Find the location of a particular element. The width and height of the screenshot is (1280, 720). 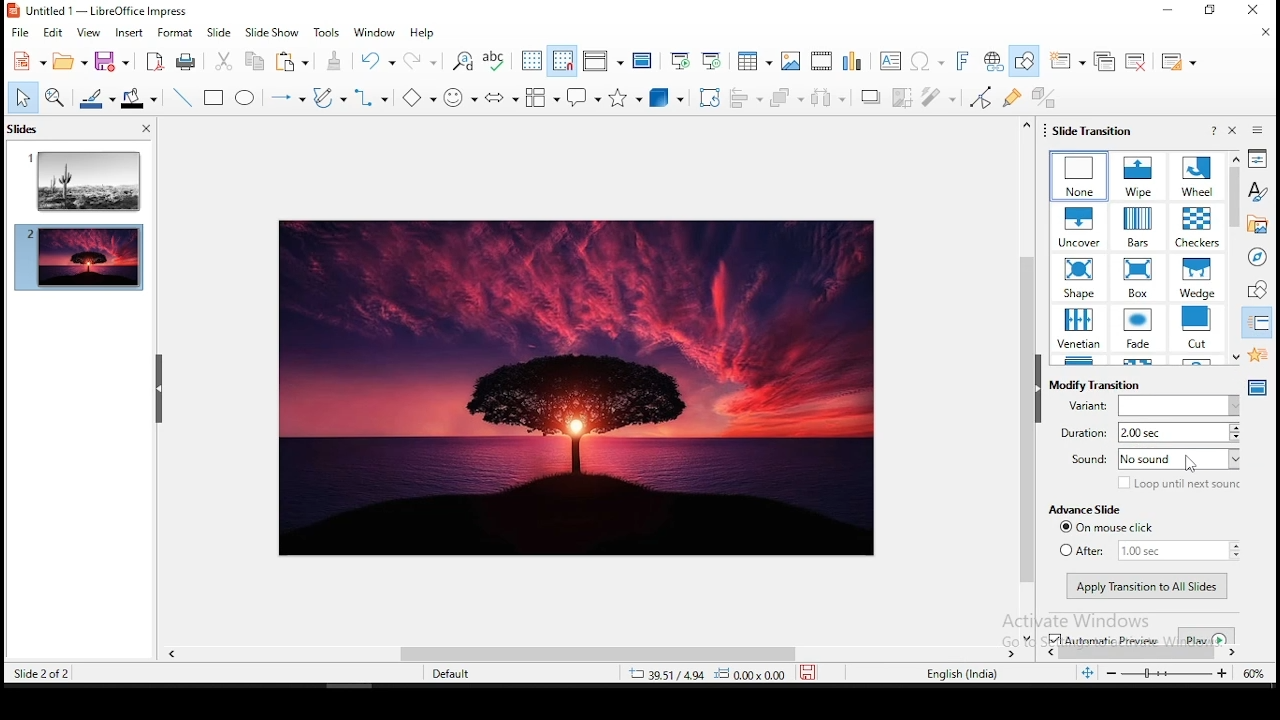

duration is located at coordinates (1149, 432).